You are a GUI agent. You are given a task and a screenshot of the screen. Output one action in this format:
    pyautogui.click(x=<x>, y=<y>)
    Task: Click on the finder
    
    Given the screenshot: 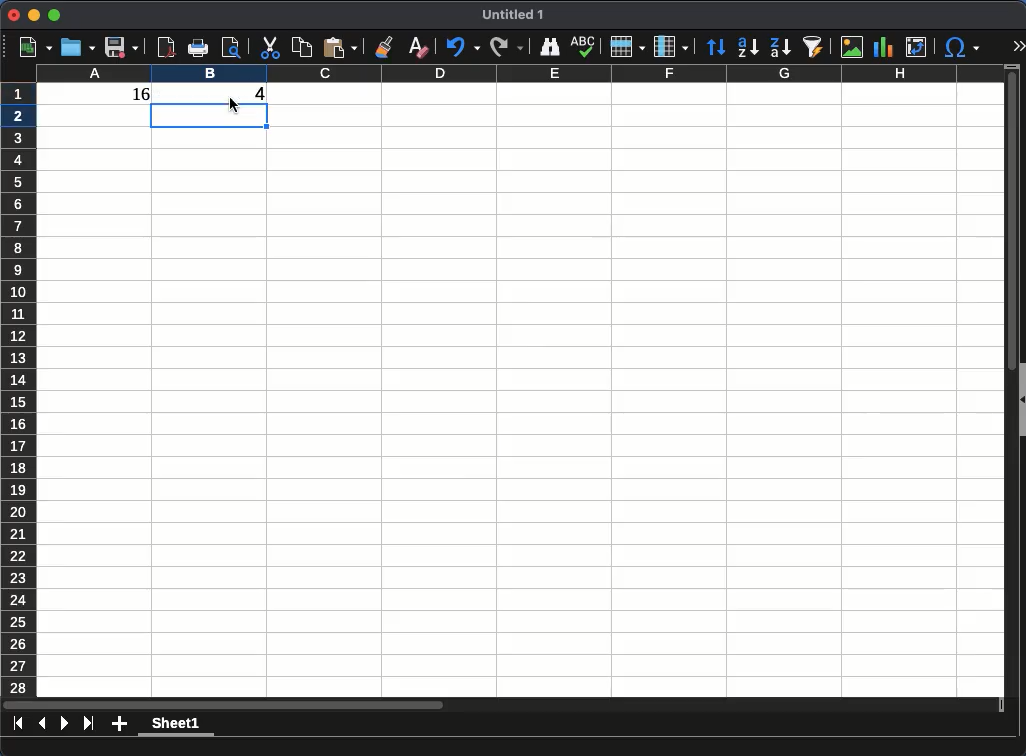 What is the action you would take?
    pyautogui.click(x=548, y=48)
    